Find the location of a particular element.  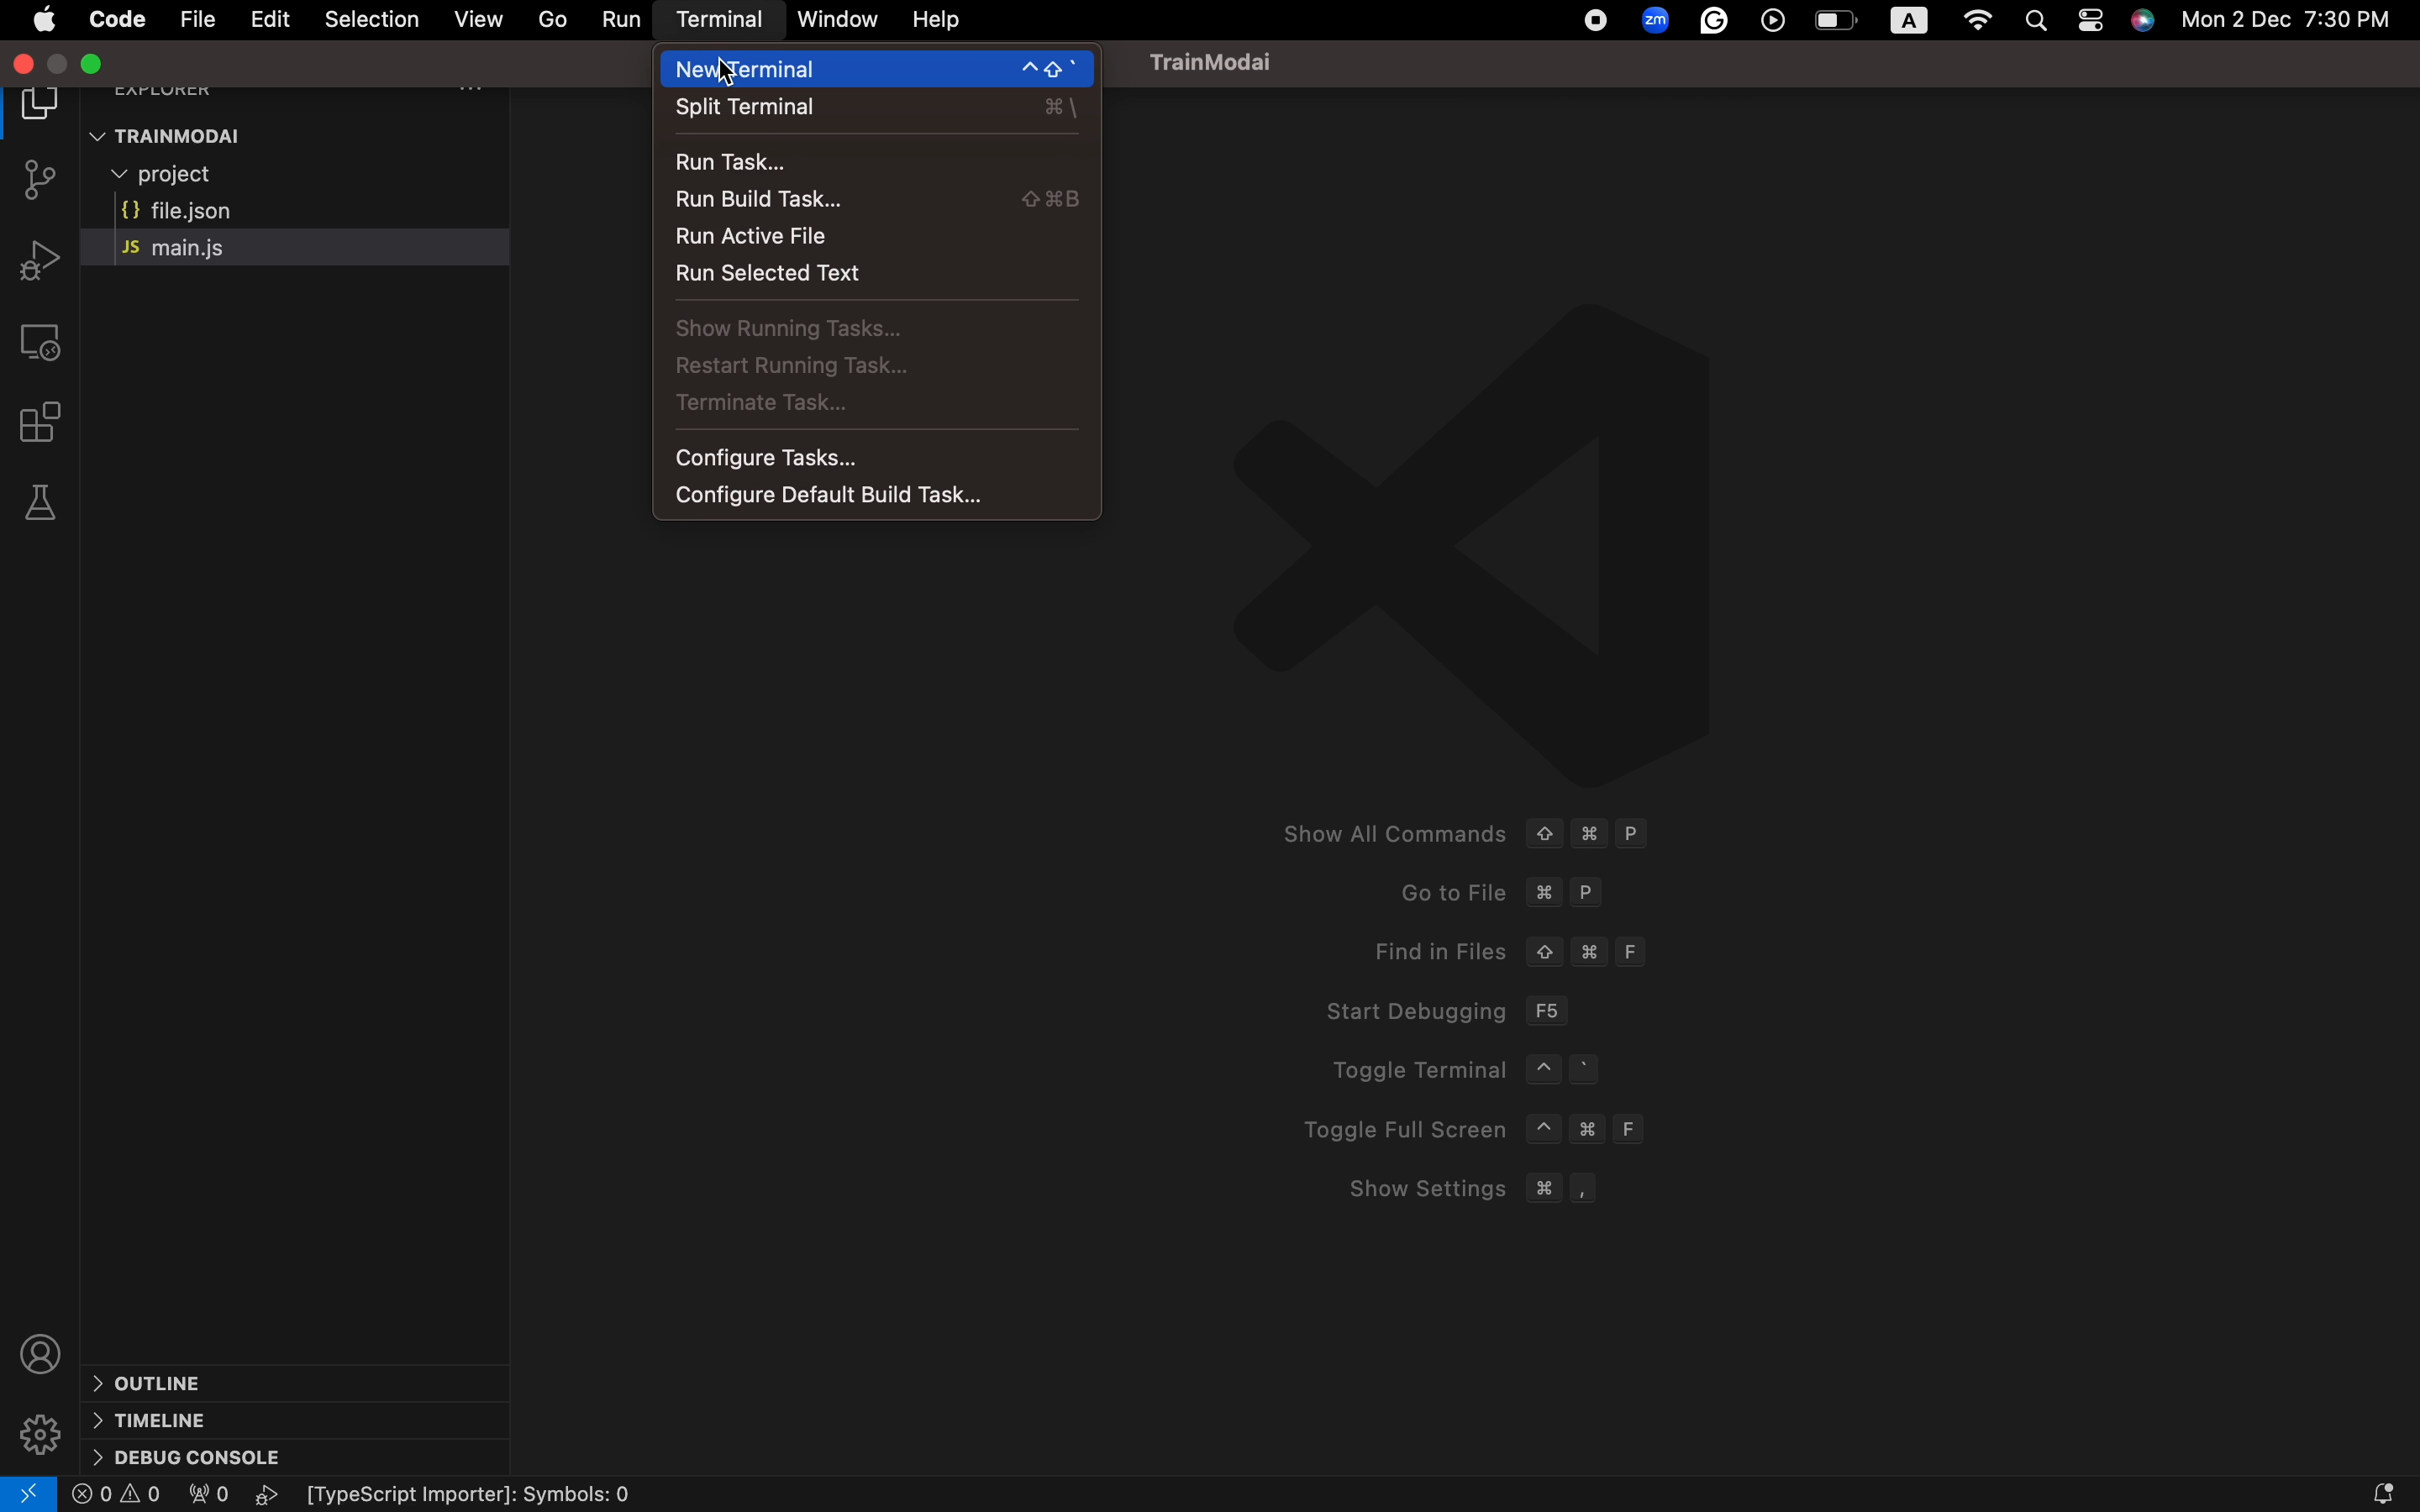

terminal is located at coordinates (723, 23).